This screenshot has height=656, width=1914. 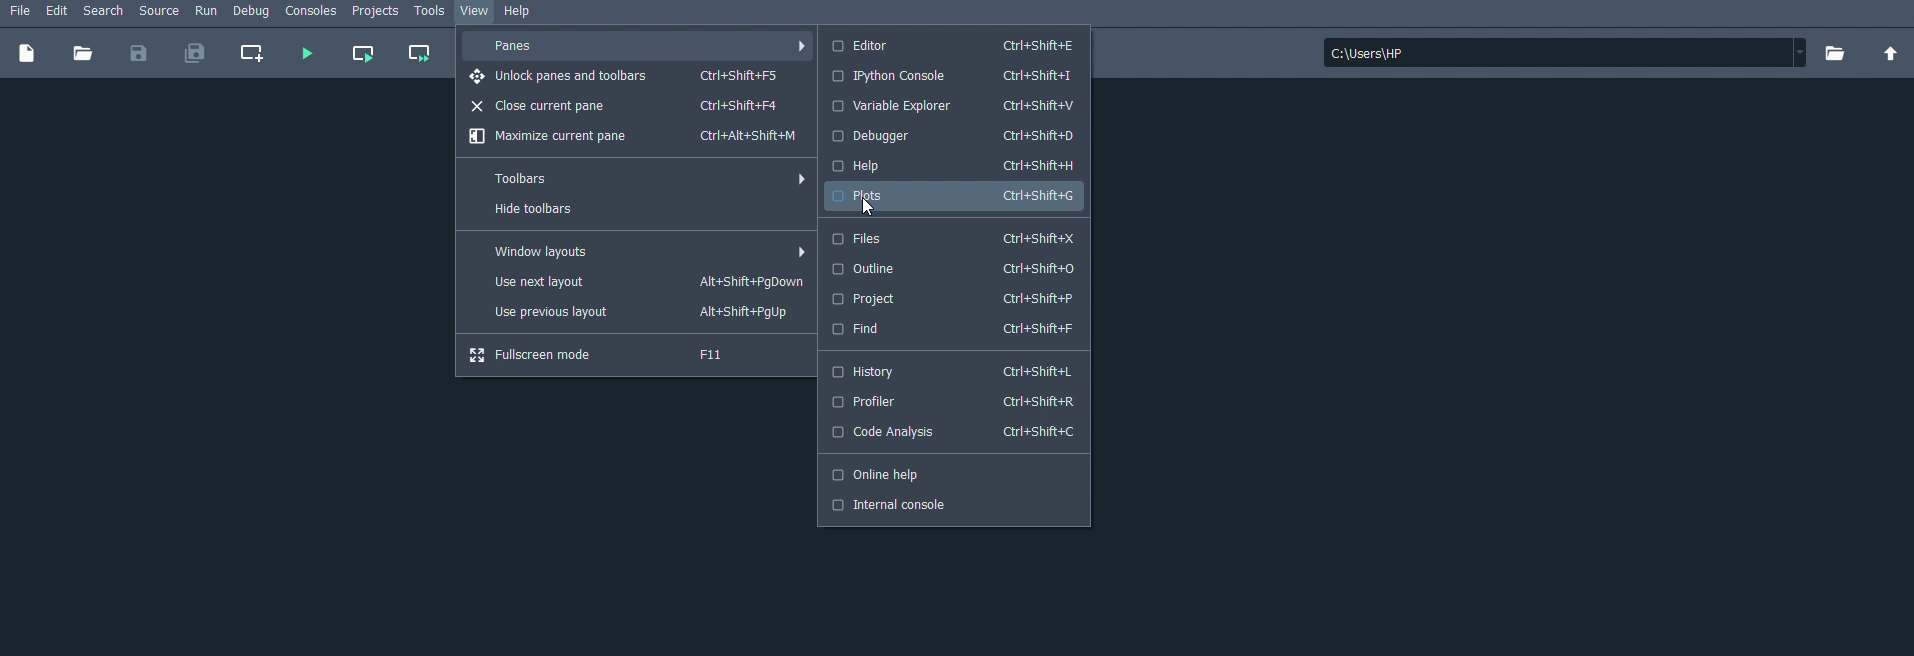 I want to click on File, so click(x=17, y=10).